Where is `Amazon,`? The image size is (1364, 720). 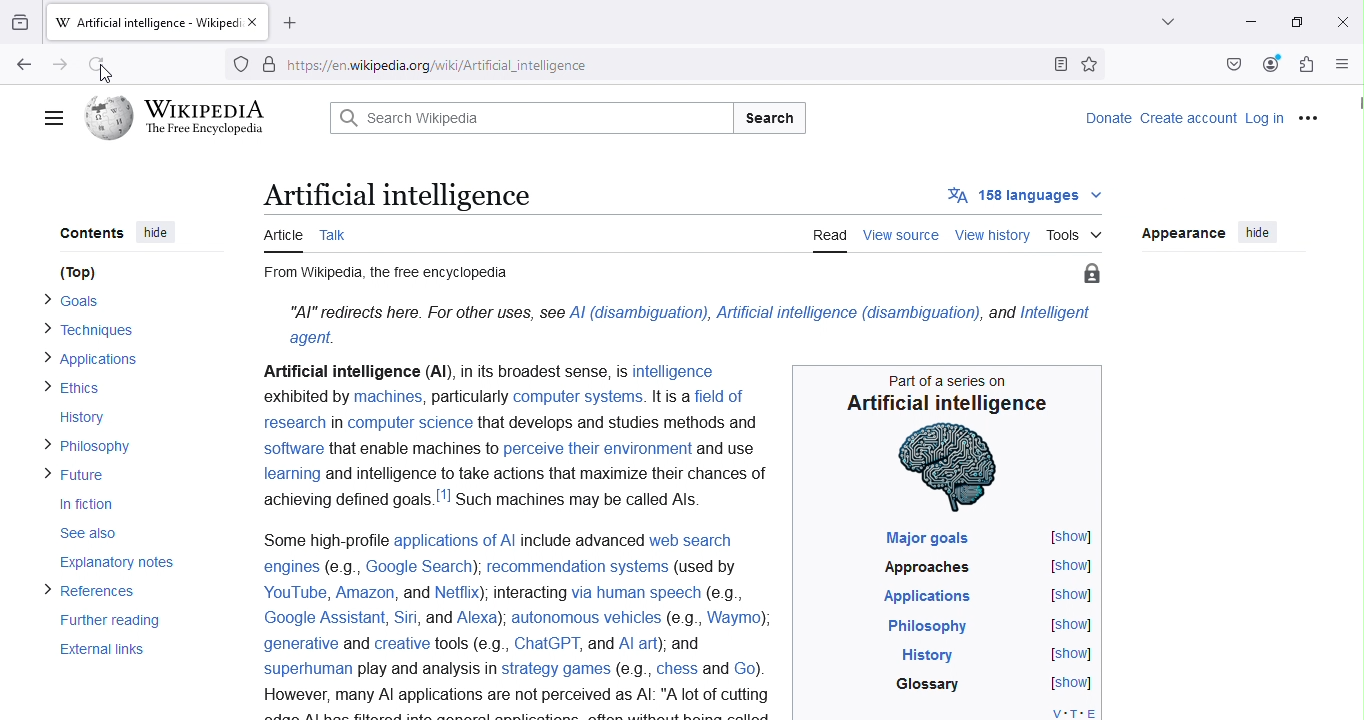
Amazon, is located at coordinates (361, 592).